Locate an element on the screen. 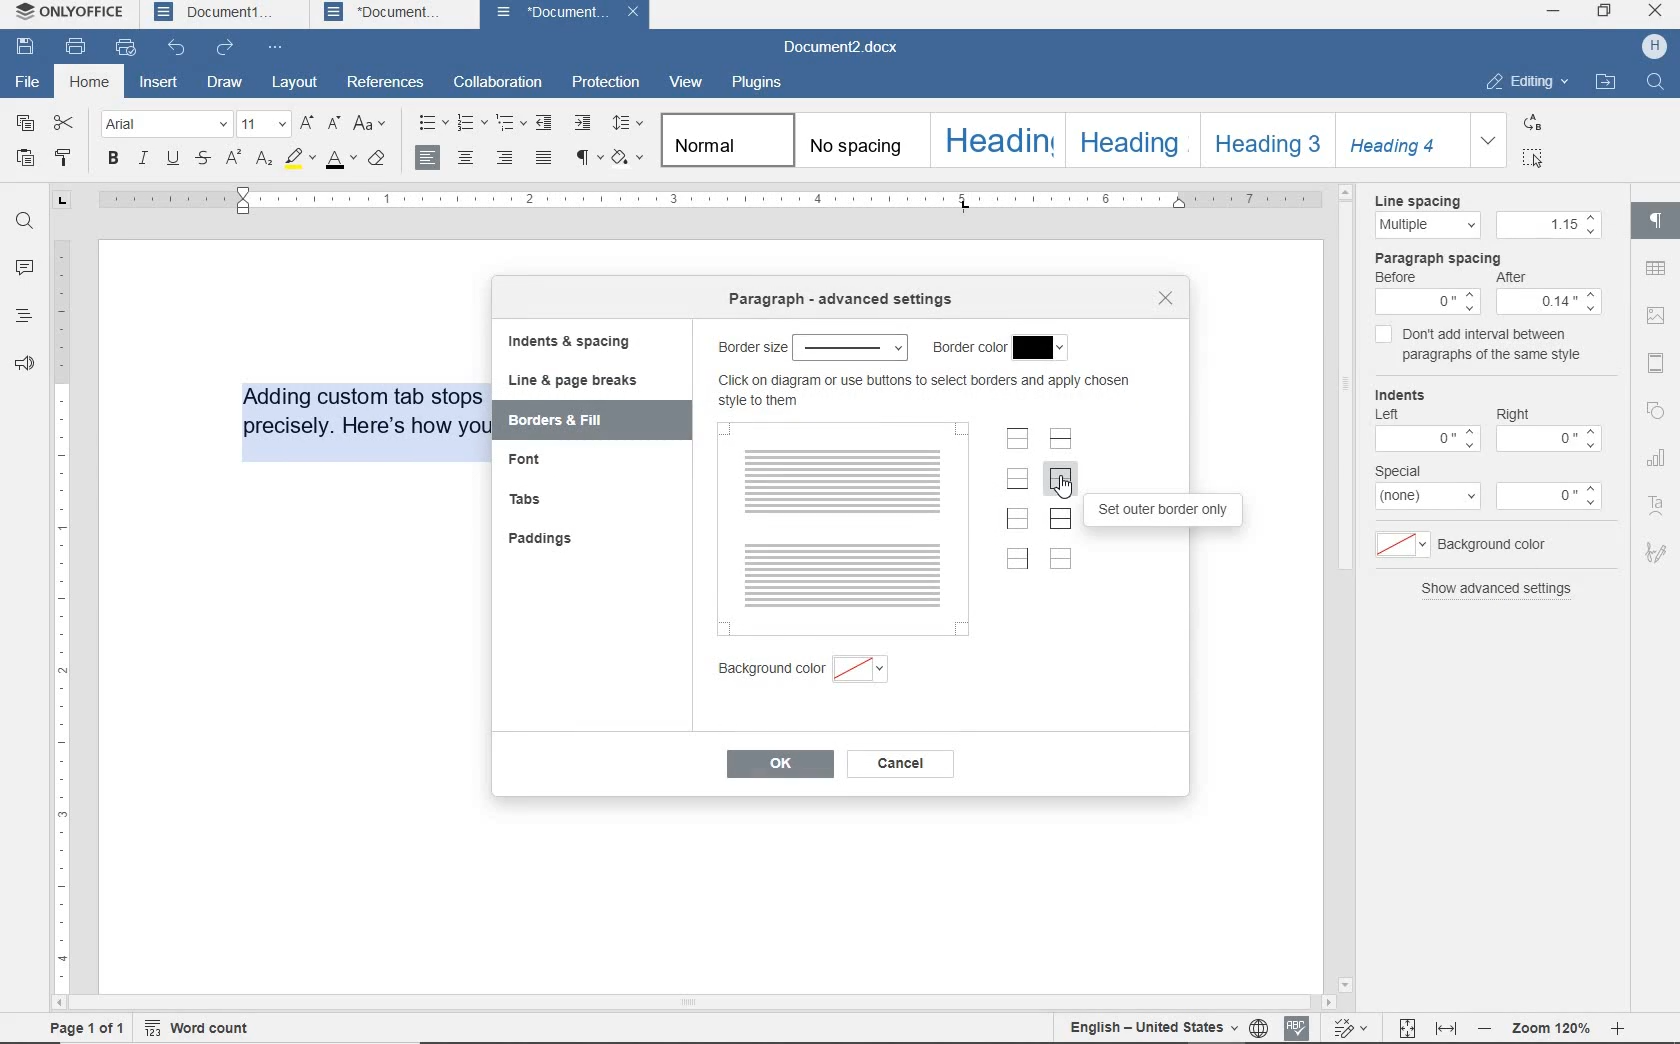 The image size is (1680, 1044). indents & spacing is located at coordinates (570, 343).